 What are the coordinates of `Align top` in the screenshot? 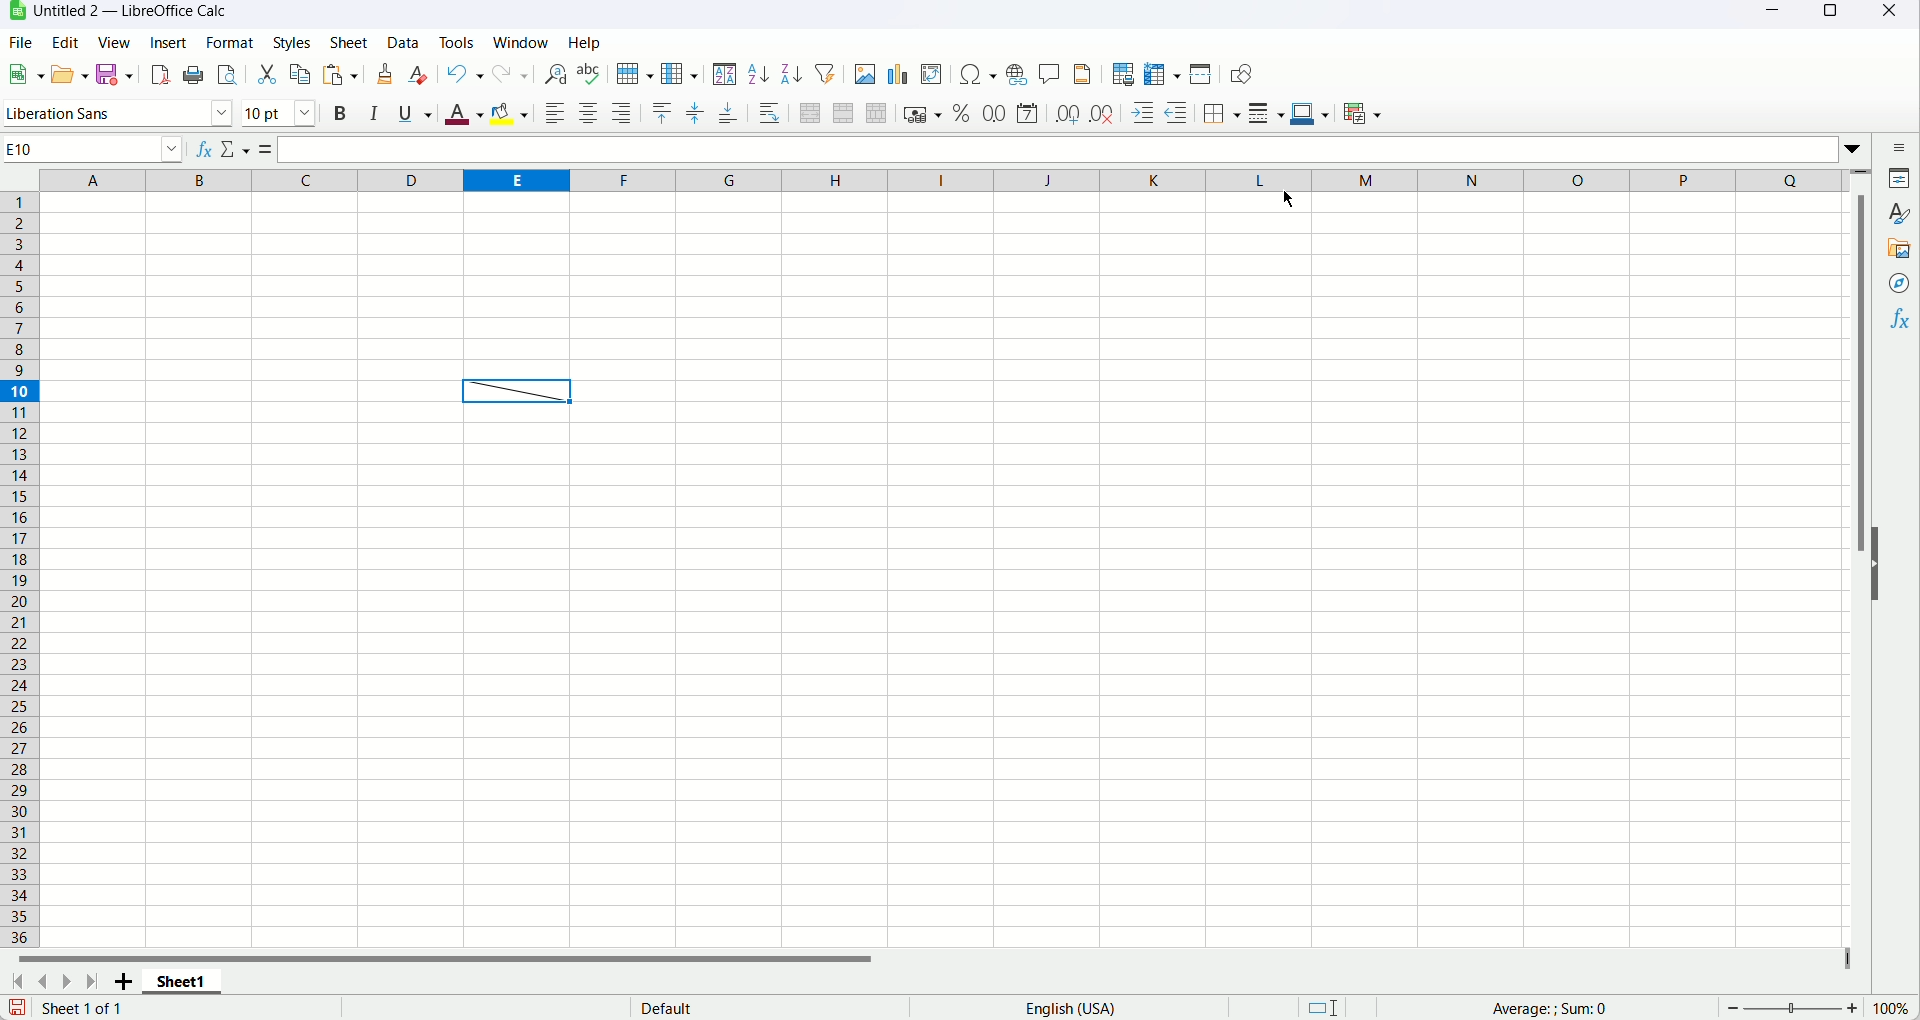 It's located at (660, 110).